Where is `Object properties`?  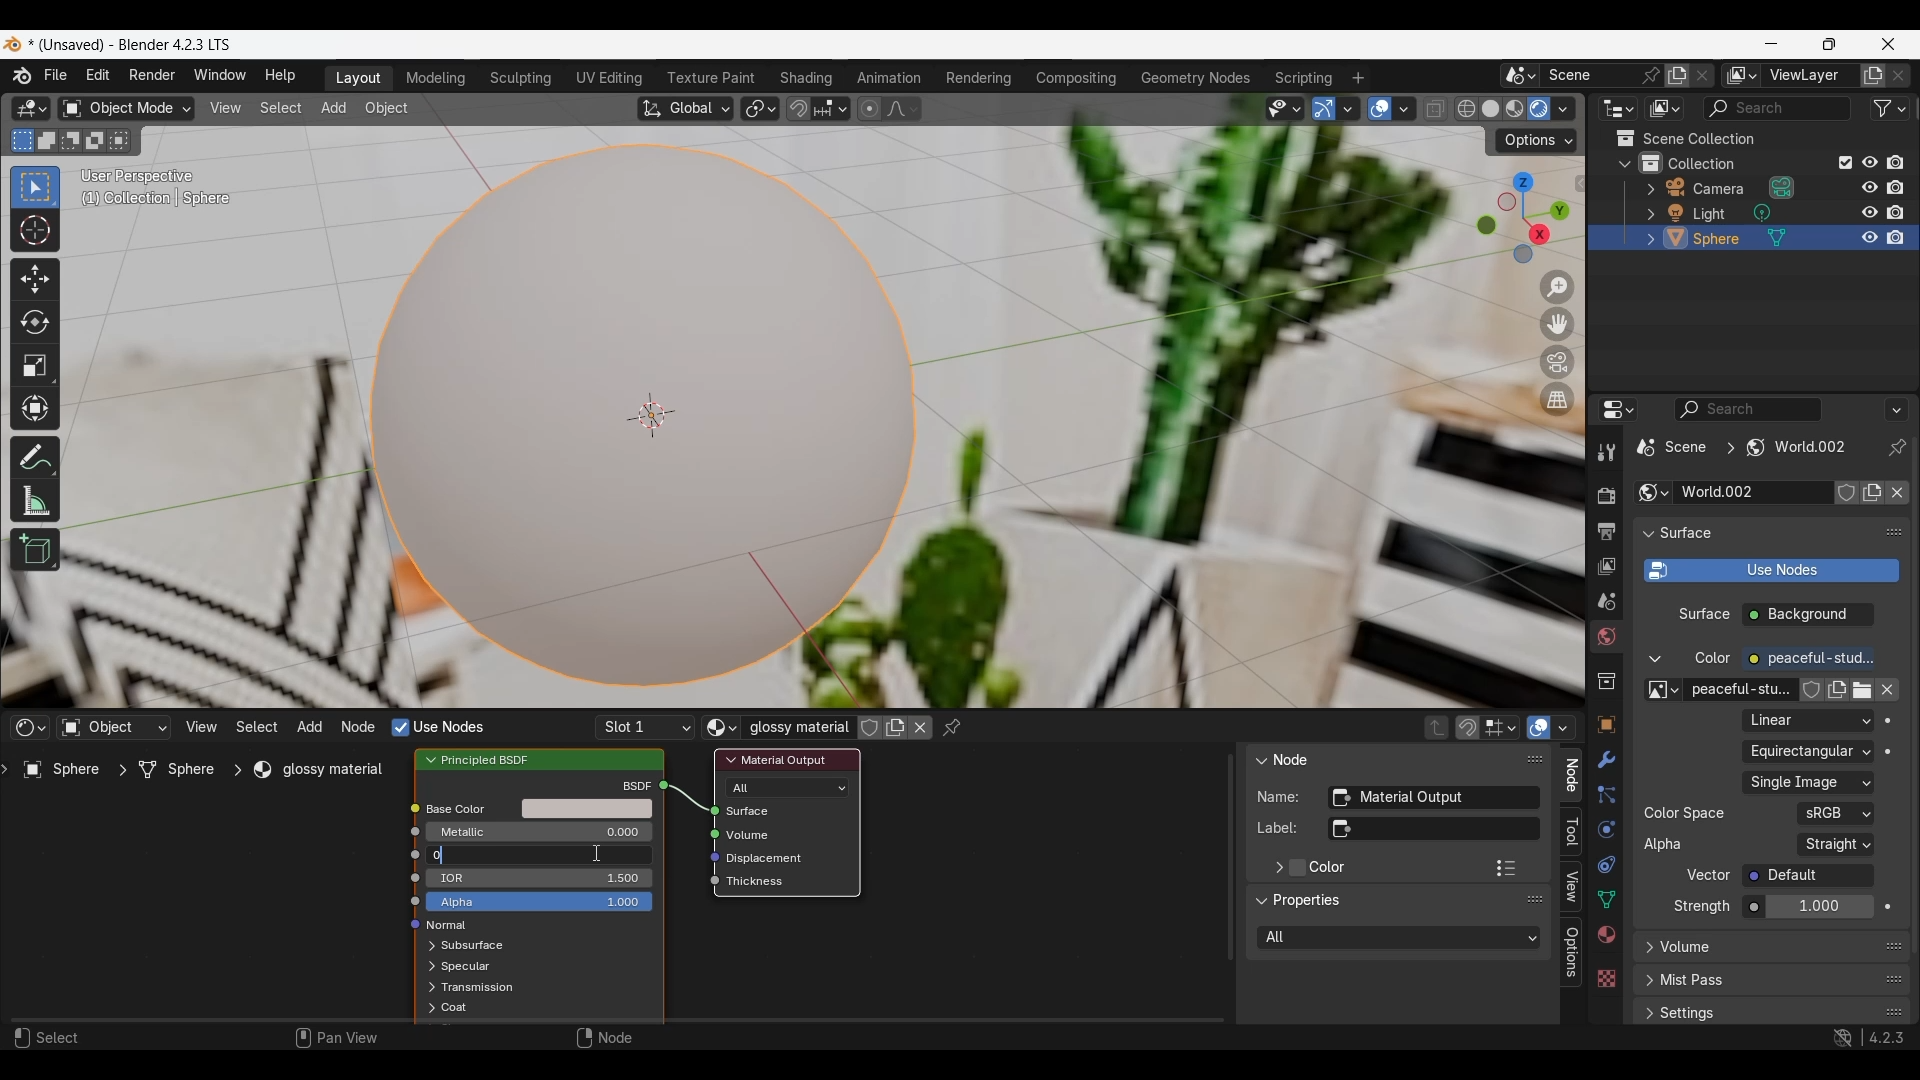
Object properties is located at coordinates (1605, 725).